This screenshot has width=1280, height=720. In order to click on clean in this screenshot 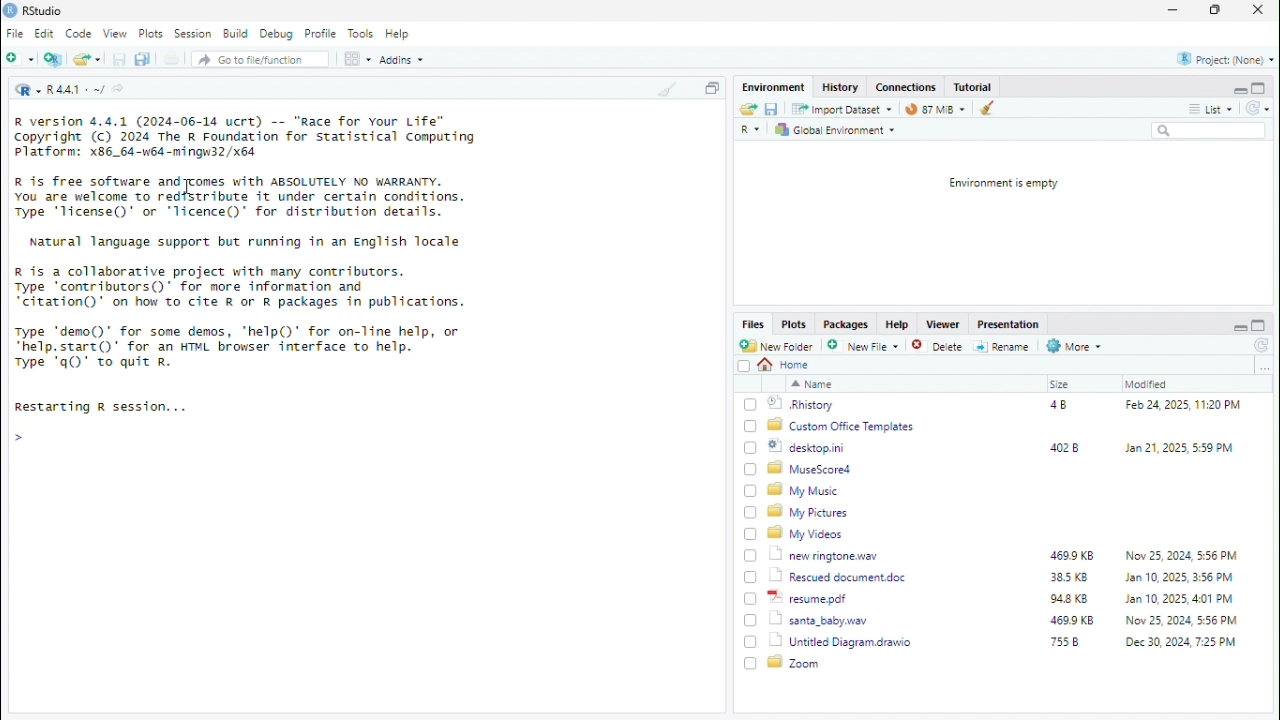, I will do `click(990, 107)`.